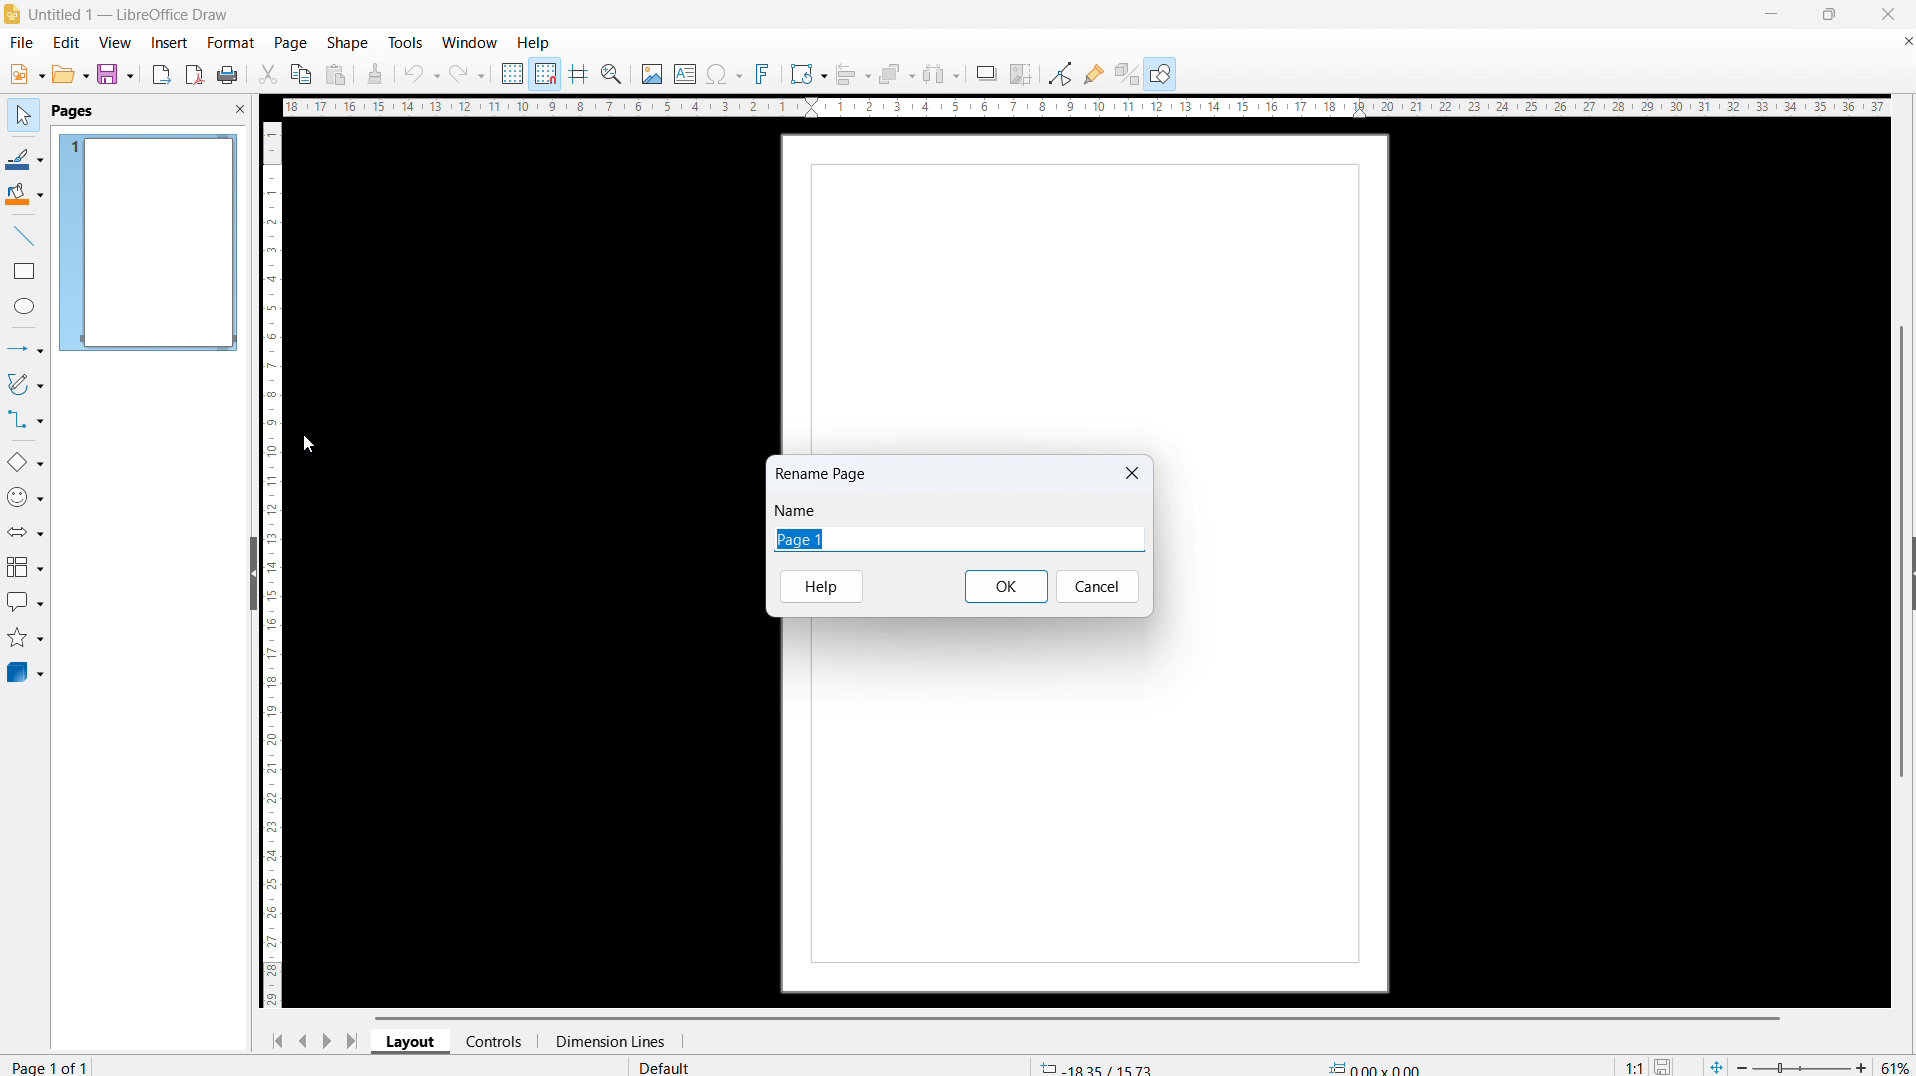  What do you see at coordinates (231, 43) in the screenshot?
I see `format` at bounding box center [231, 43].